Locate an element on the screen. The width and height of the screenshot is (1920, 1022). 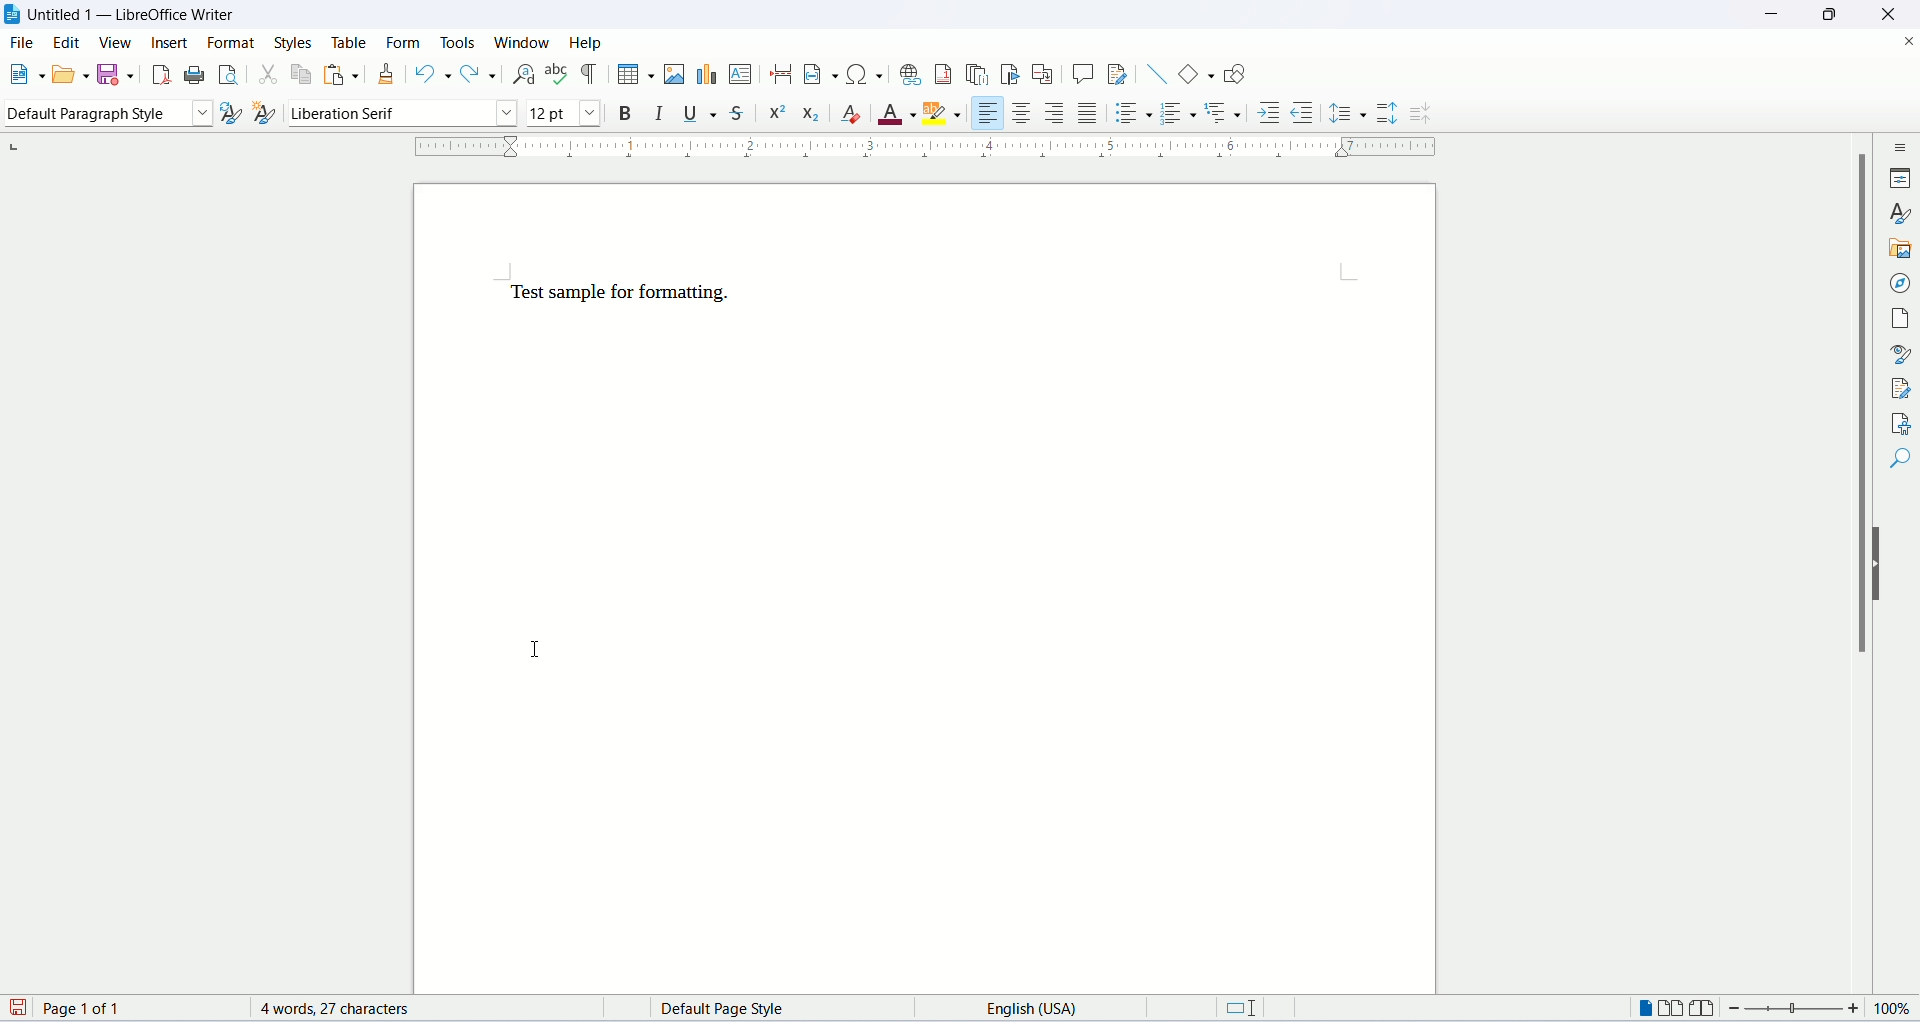
window is located at coordinates (523, 42).